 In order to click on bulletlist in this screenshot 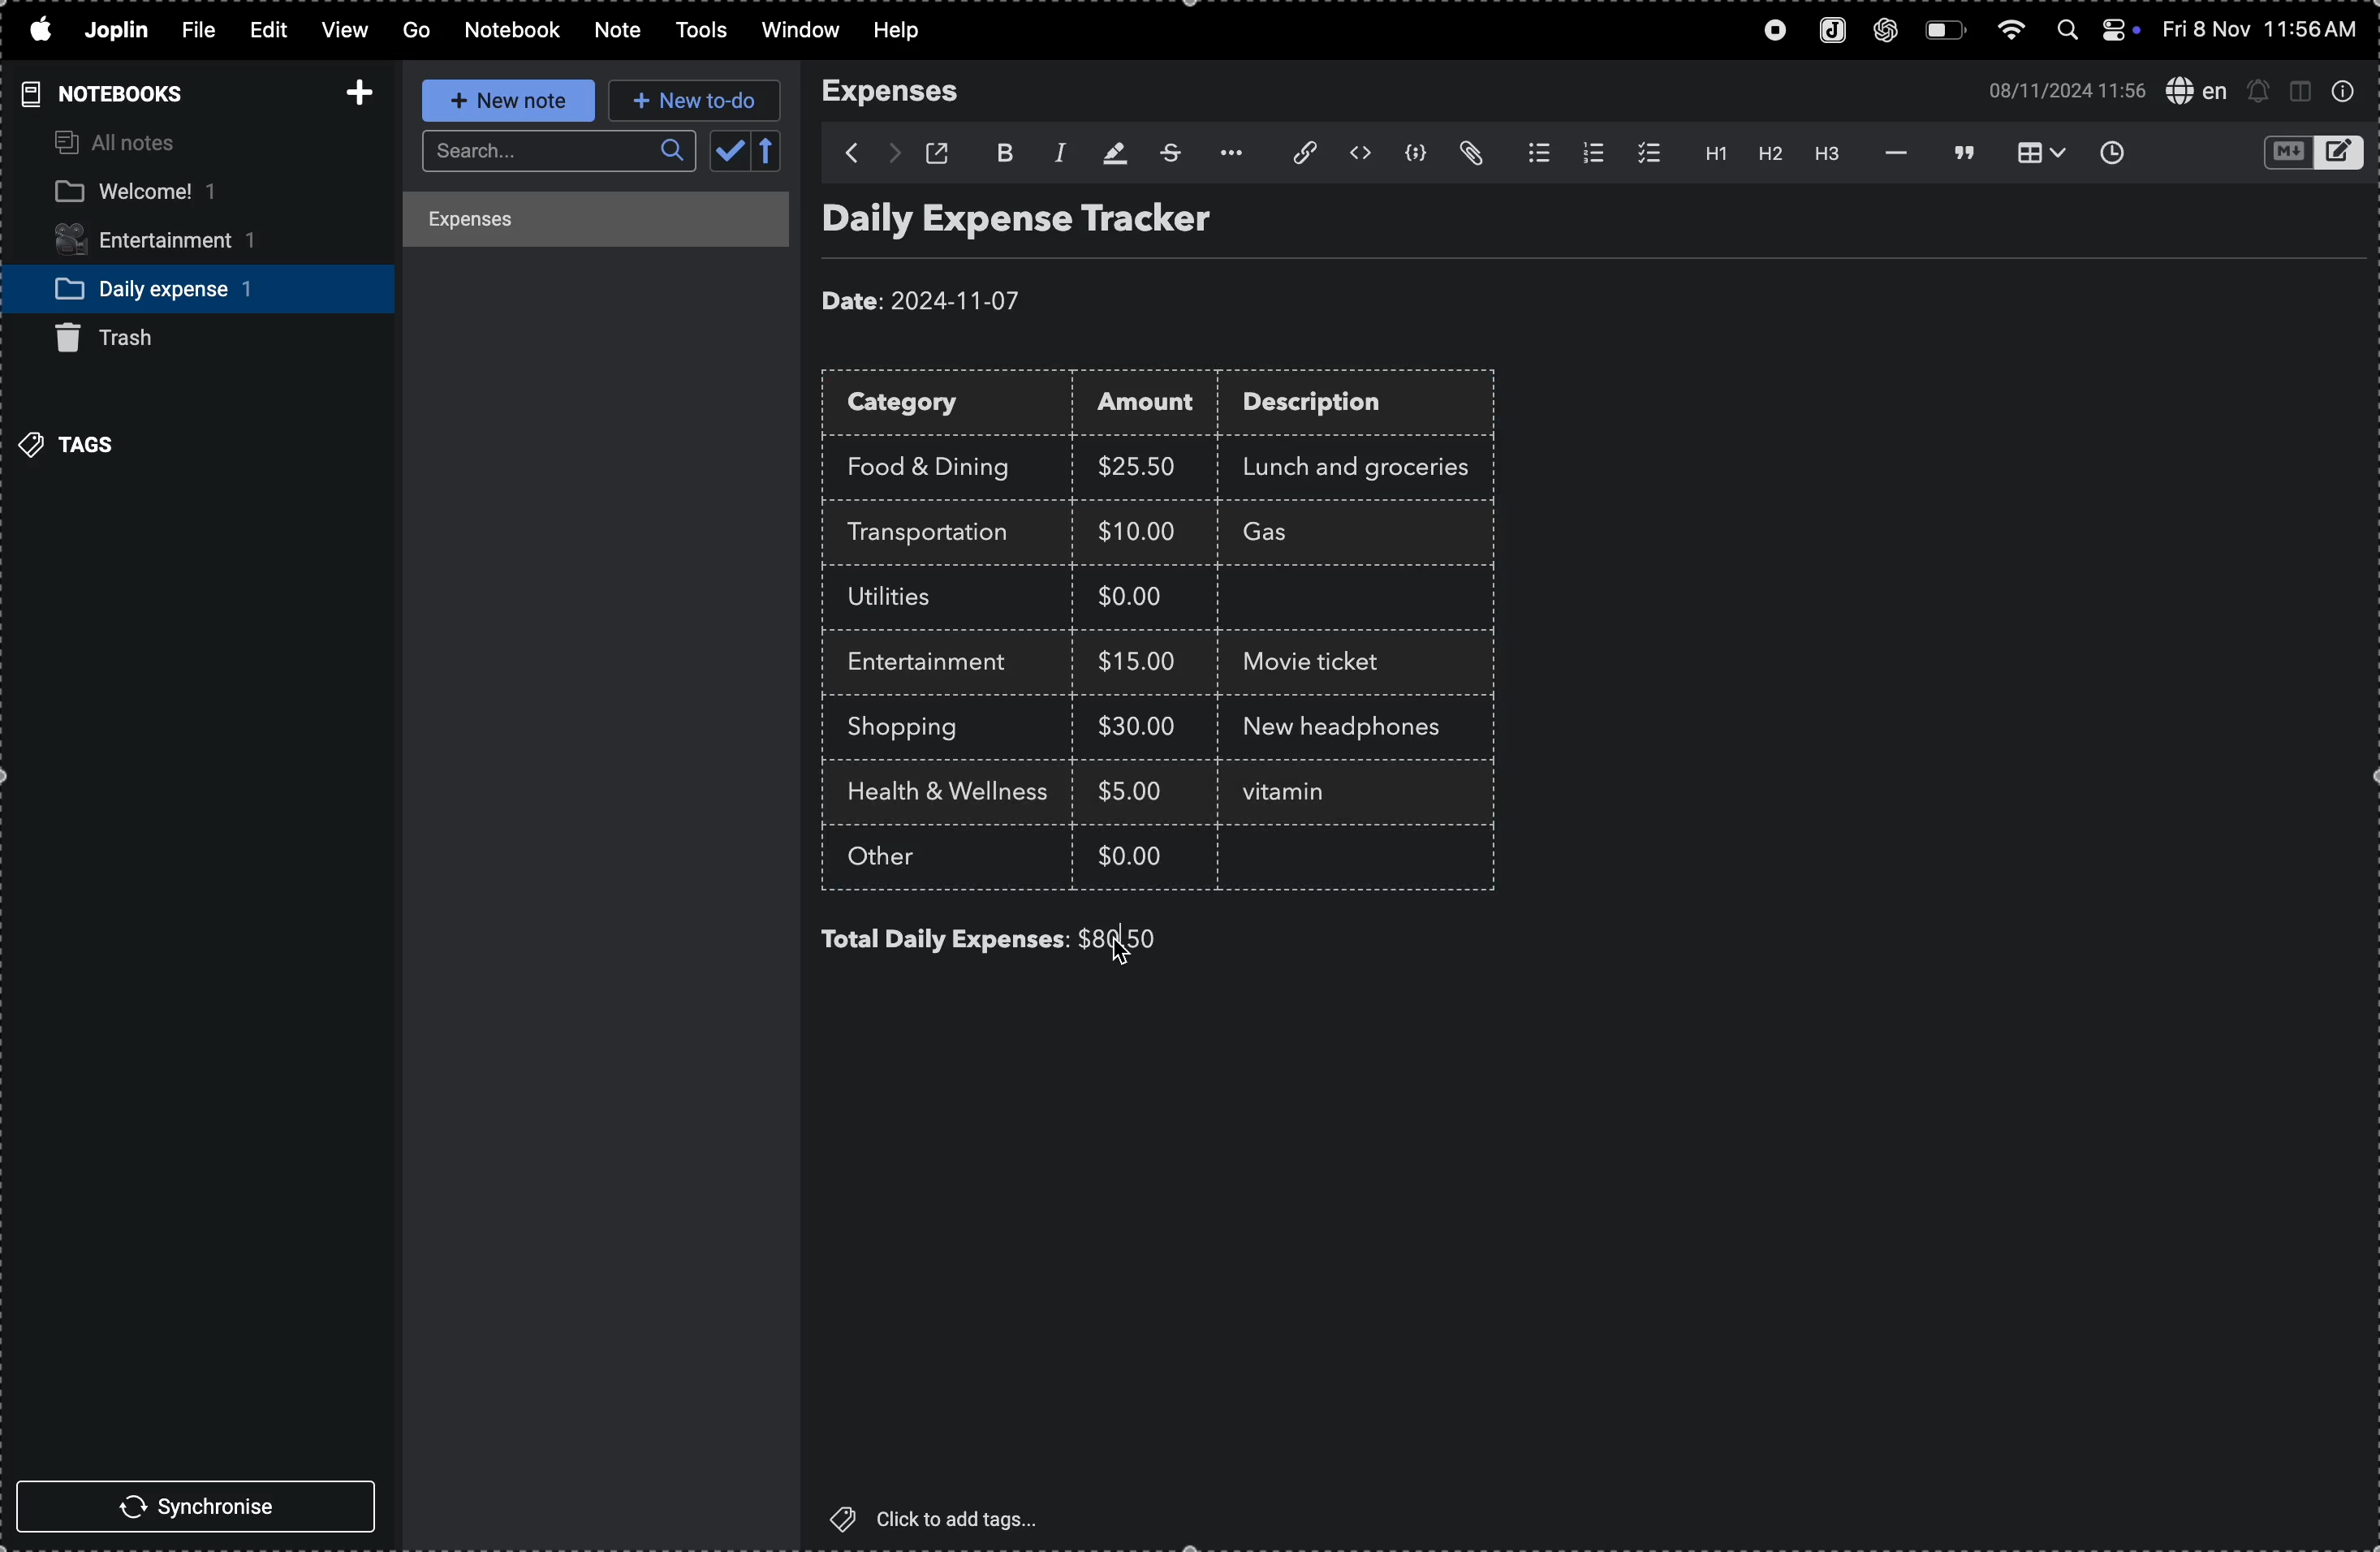, I will do `click(1534, 154)`.